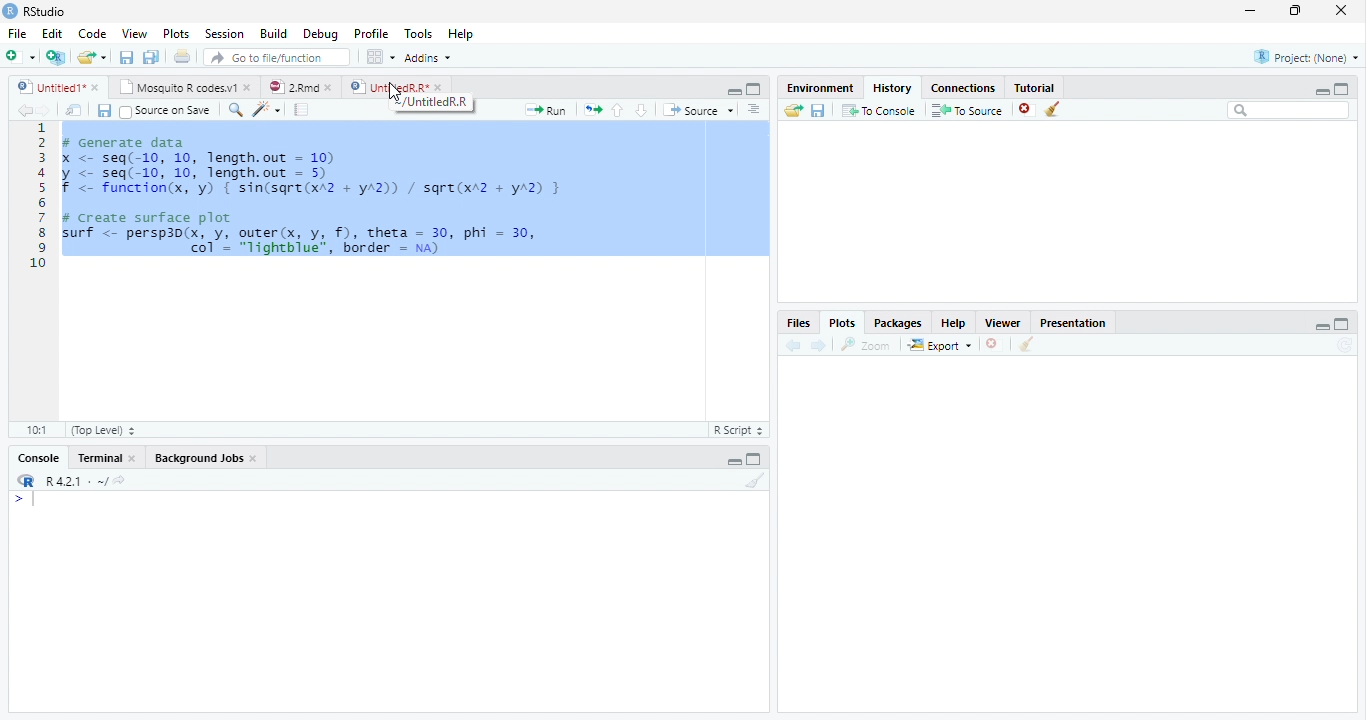 This screenshot has width=1366, height=720. What do you see at coordinates (1034, 86) in the screenshot?
I see `Tutorial` at bounding box center [1034, 86].